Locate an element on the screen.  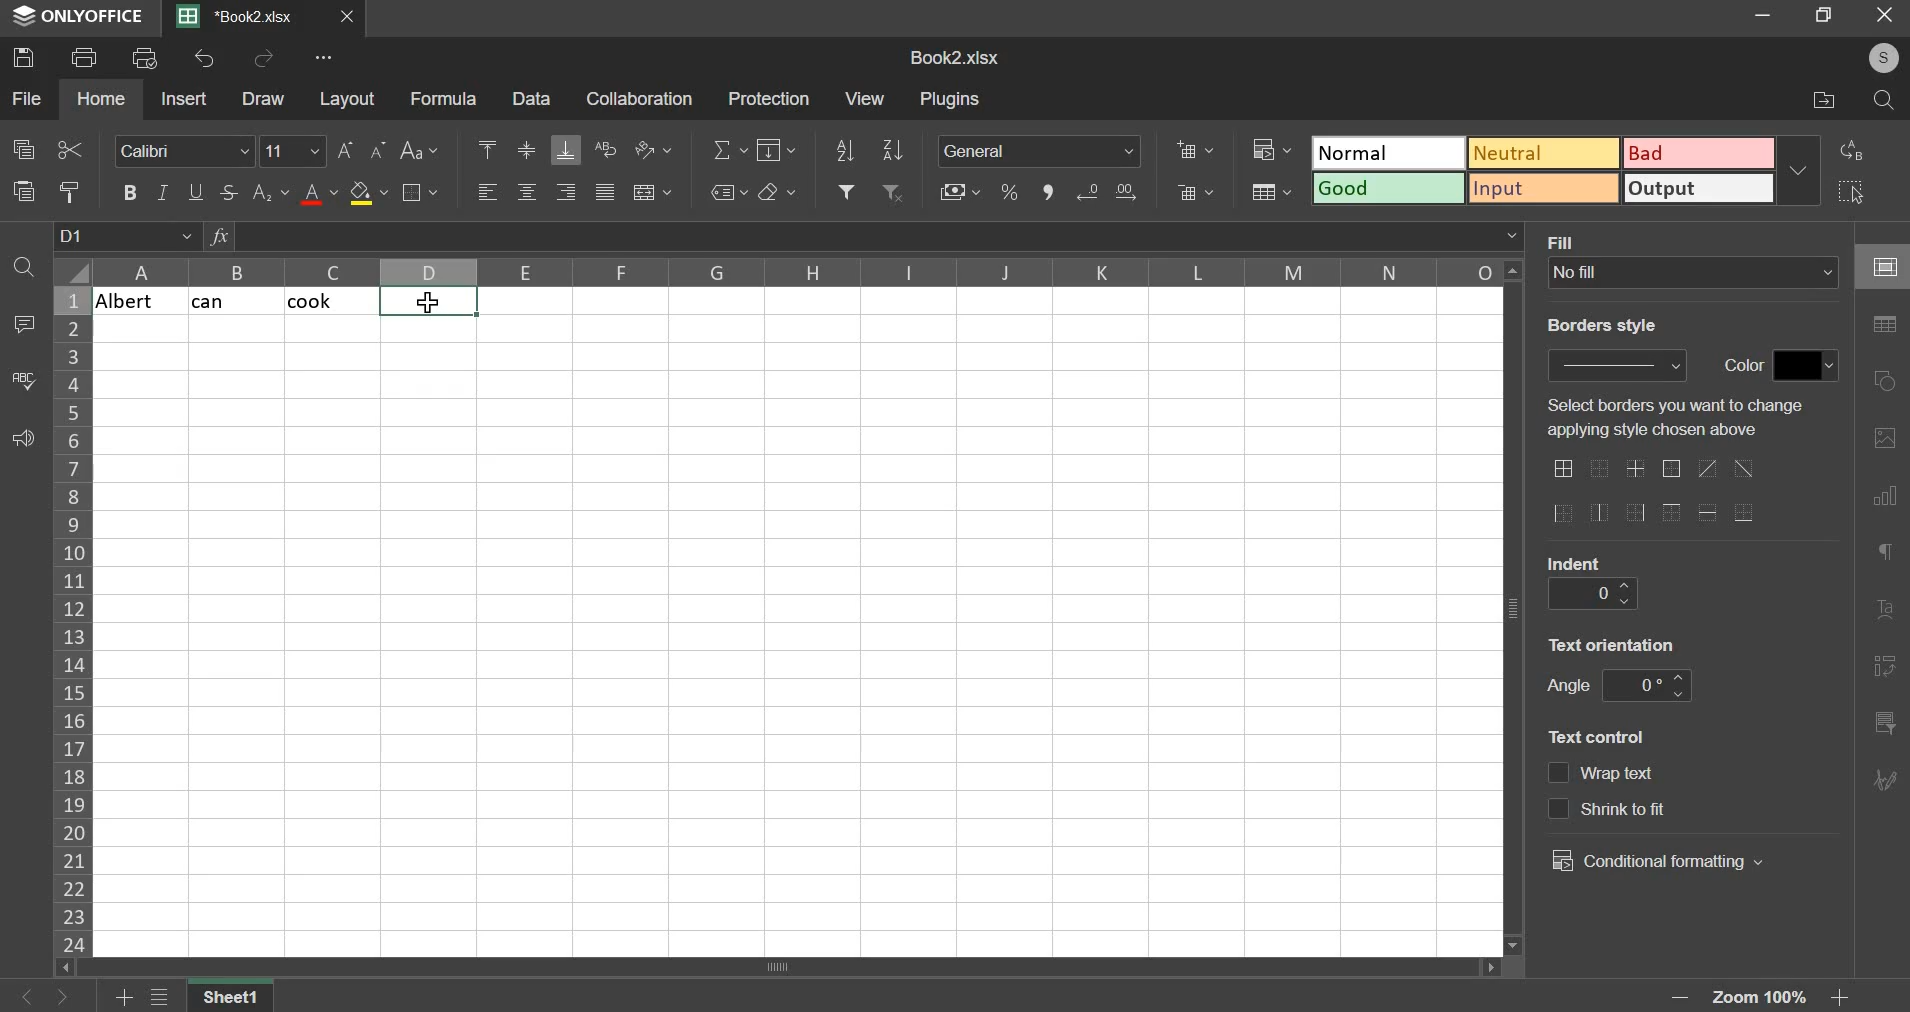
accounting style is located at coordinates (961, 191).